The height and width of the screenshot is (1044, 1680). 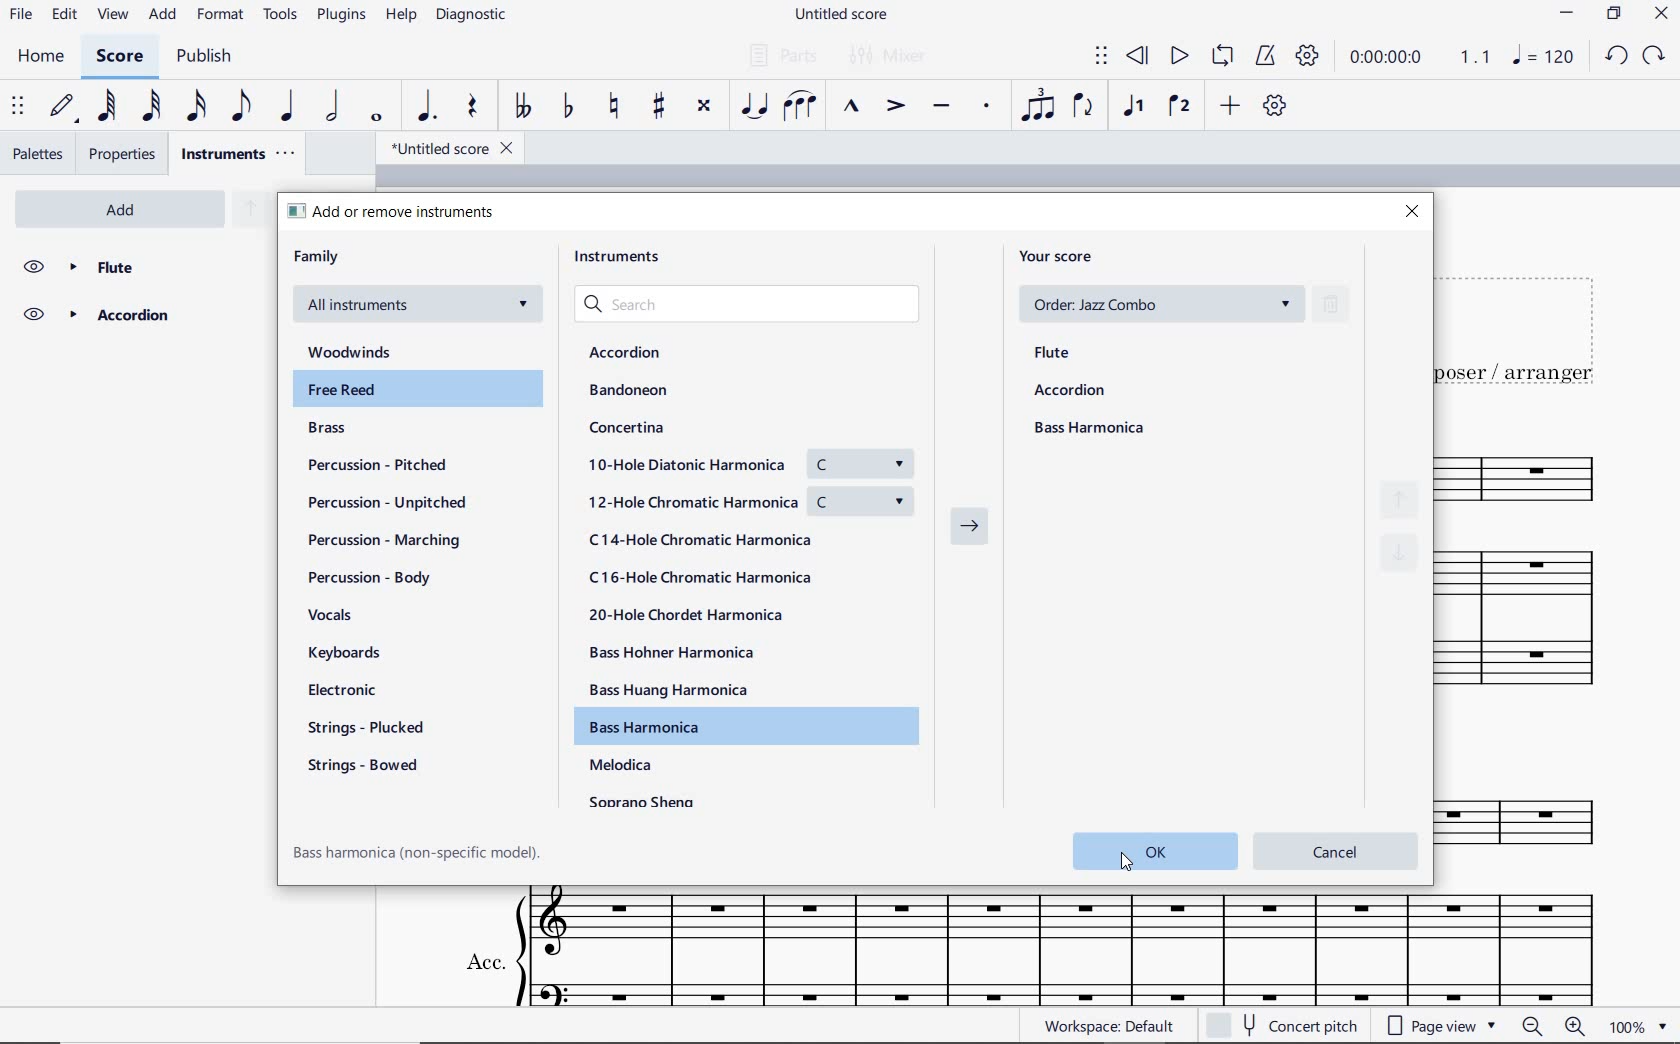 What do you see at coordinates (1120, 862) in the screenshot?
I see `cursor` at bounding box center [1120, 862].